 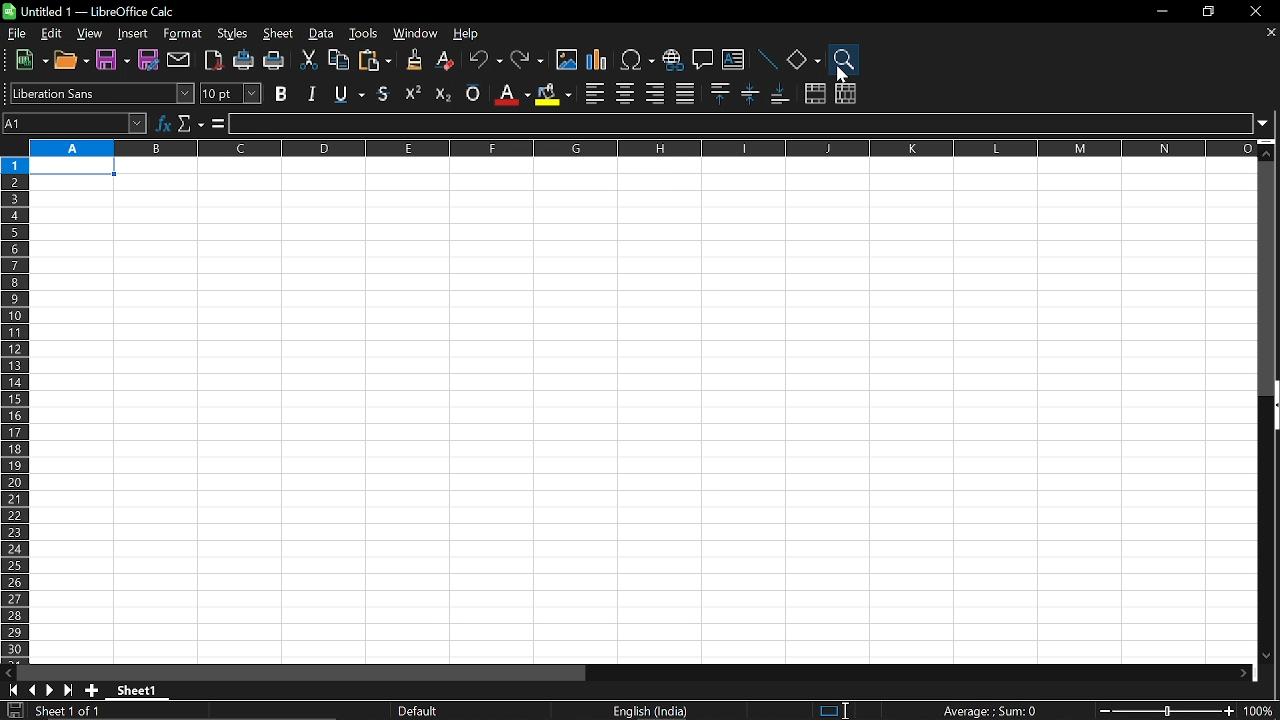 I want to click on formula, so click(x=216, y=124).